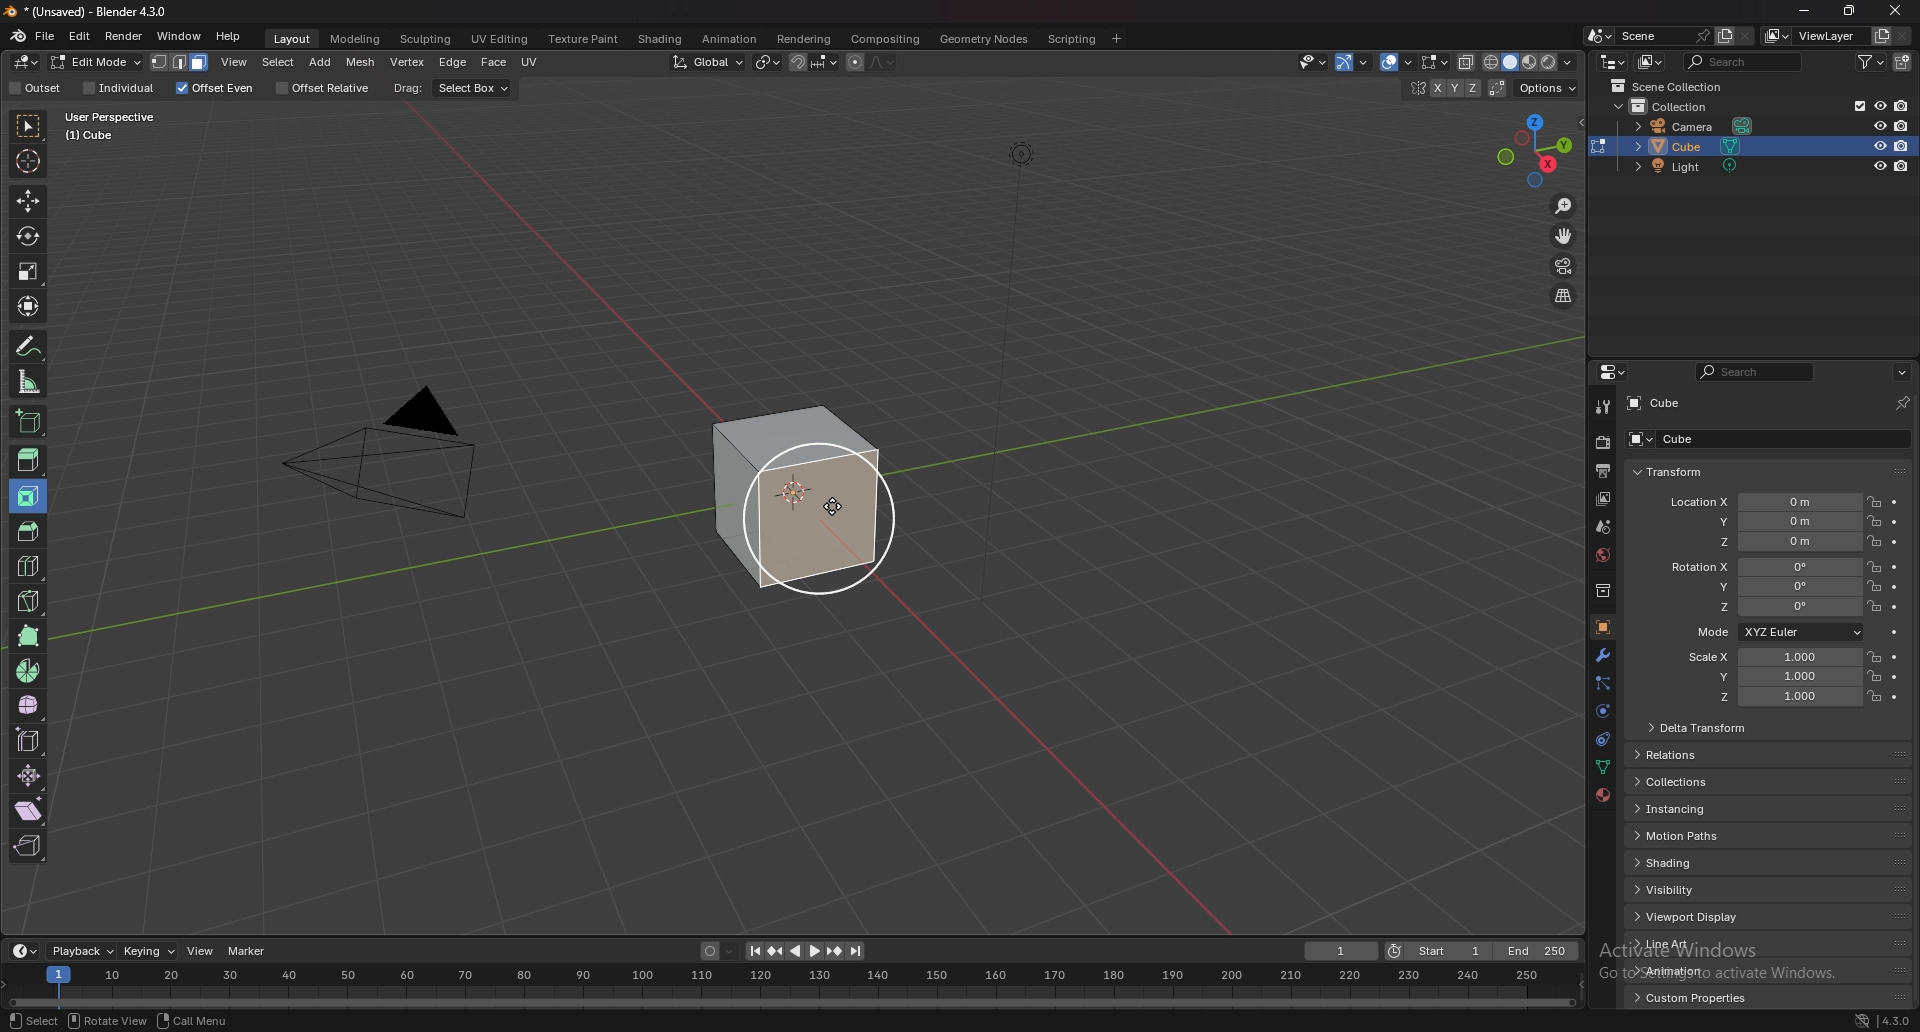 The width and height of the screenshot is (1920, 1032). Describe the element at coordinates (789, 984) in the screenshot. I see `` at that location.